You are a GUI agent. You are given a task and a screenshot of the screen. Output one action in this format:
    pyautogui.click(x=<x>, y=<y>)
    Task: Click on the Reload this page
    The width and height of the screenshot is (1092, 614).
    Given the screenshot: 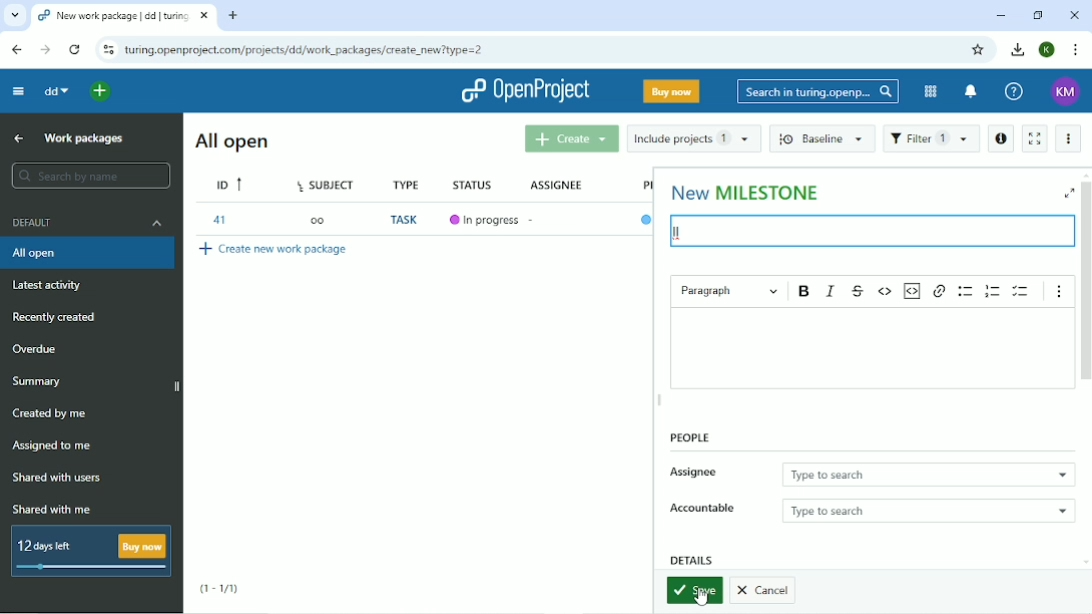 What is the action you would take?
    pyautogui.click(x=76, y=49)
    